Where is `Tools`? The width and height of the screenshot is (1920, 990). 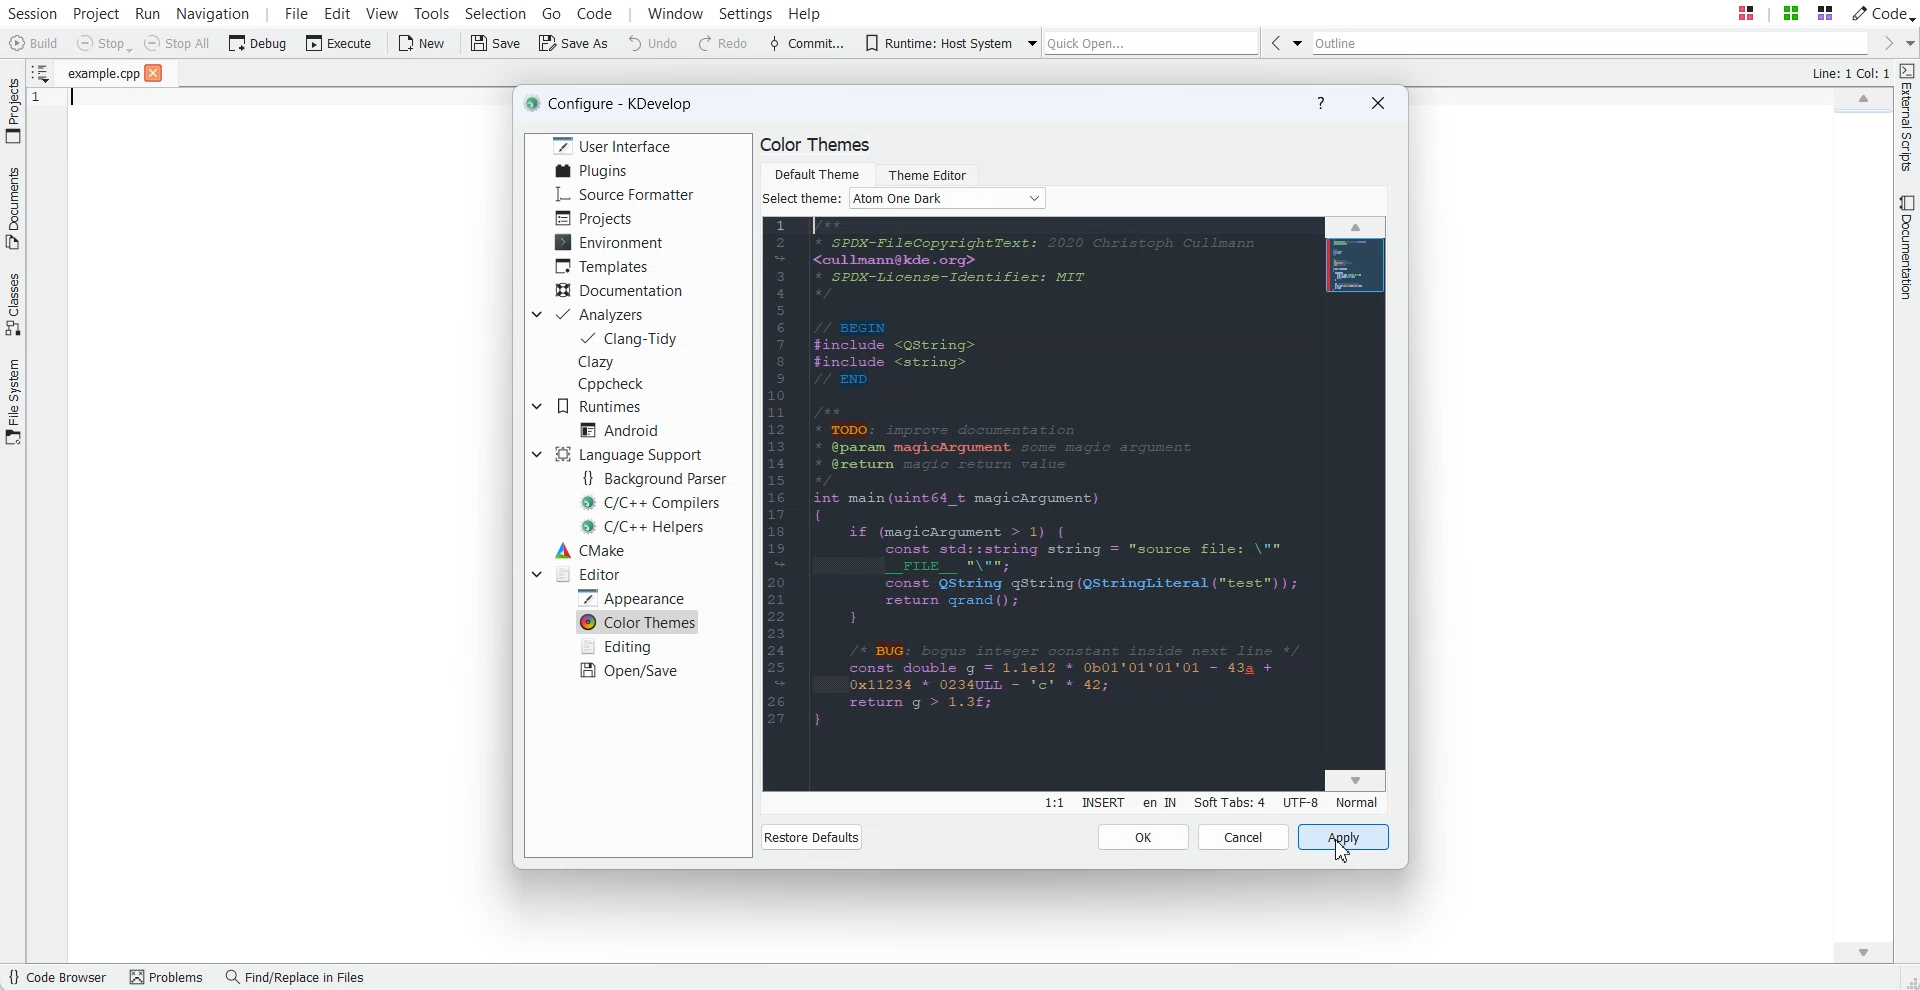
Tools is located at coordinates (431, 12).